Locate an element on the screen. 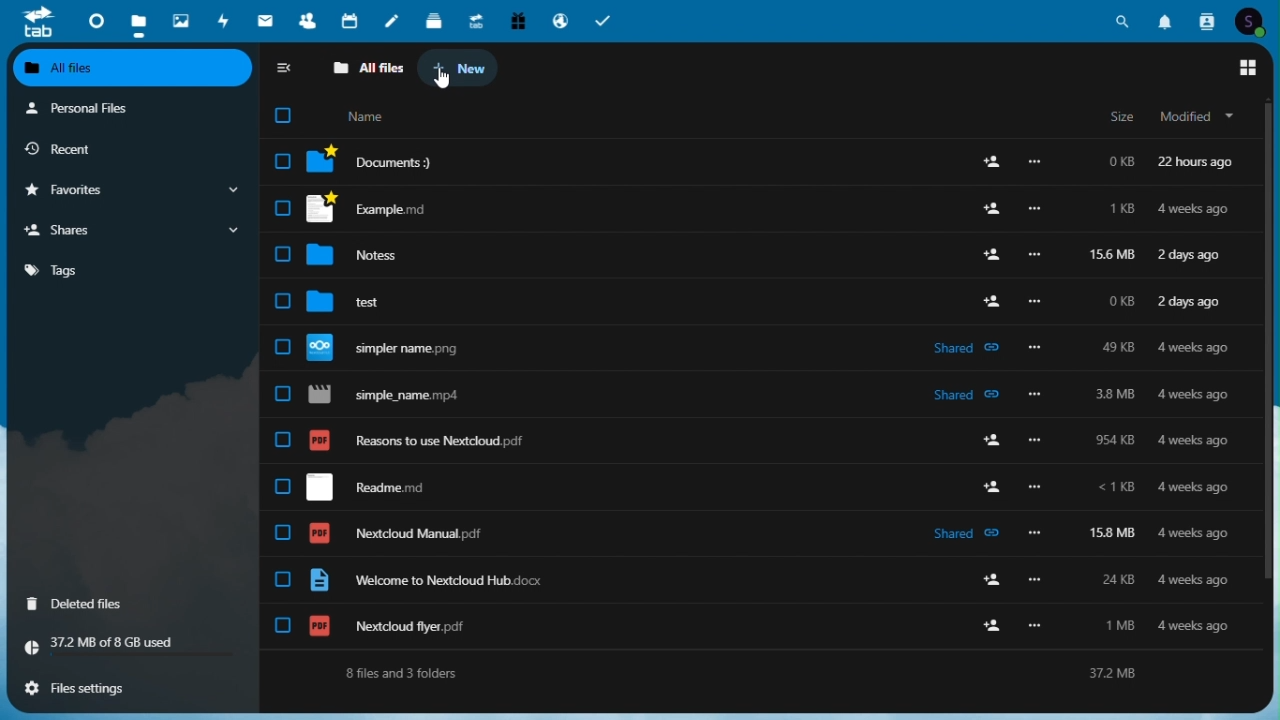 Image resolution: width=1280 pixels, height=720 pixels. check box is located at coordinates (280, 302).